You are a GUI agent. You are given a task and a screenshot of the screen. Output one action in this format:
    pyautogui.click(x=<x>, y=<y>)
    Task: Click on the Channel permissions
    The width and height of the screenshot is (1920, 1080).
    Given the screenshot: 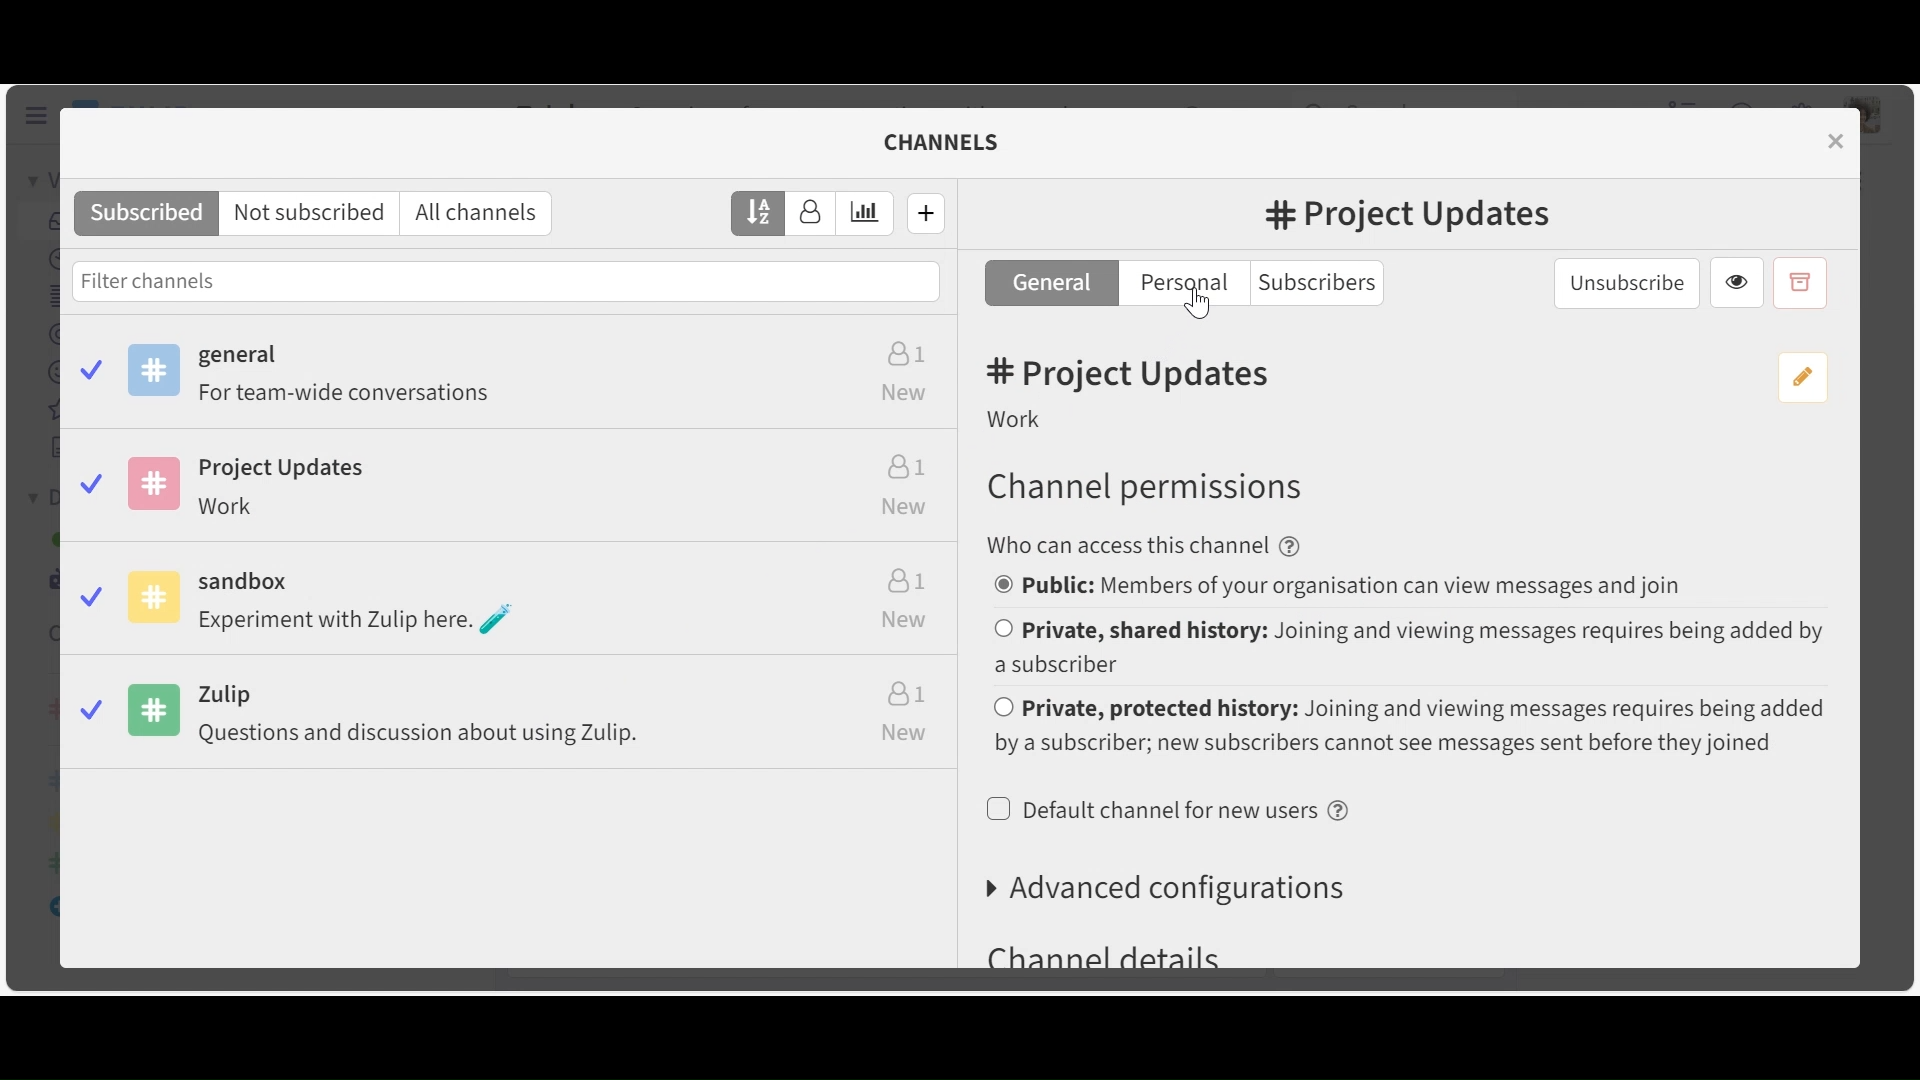 What is the action you would take?
    pyautogui.click(x=1144, y=487)
    